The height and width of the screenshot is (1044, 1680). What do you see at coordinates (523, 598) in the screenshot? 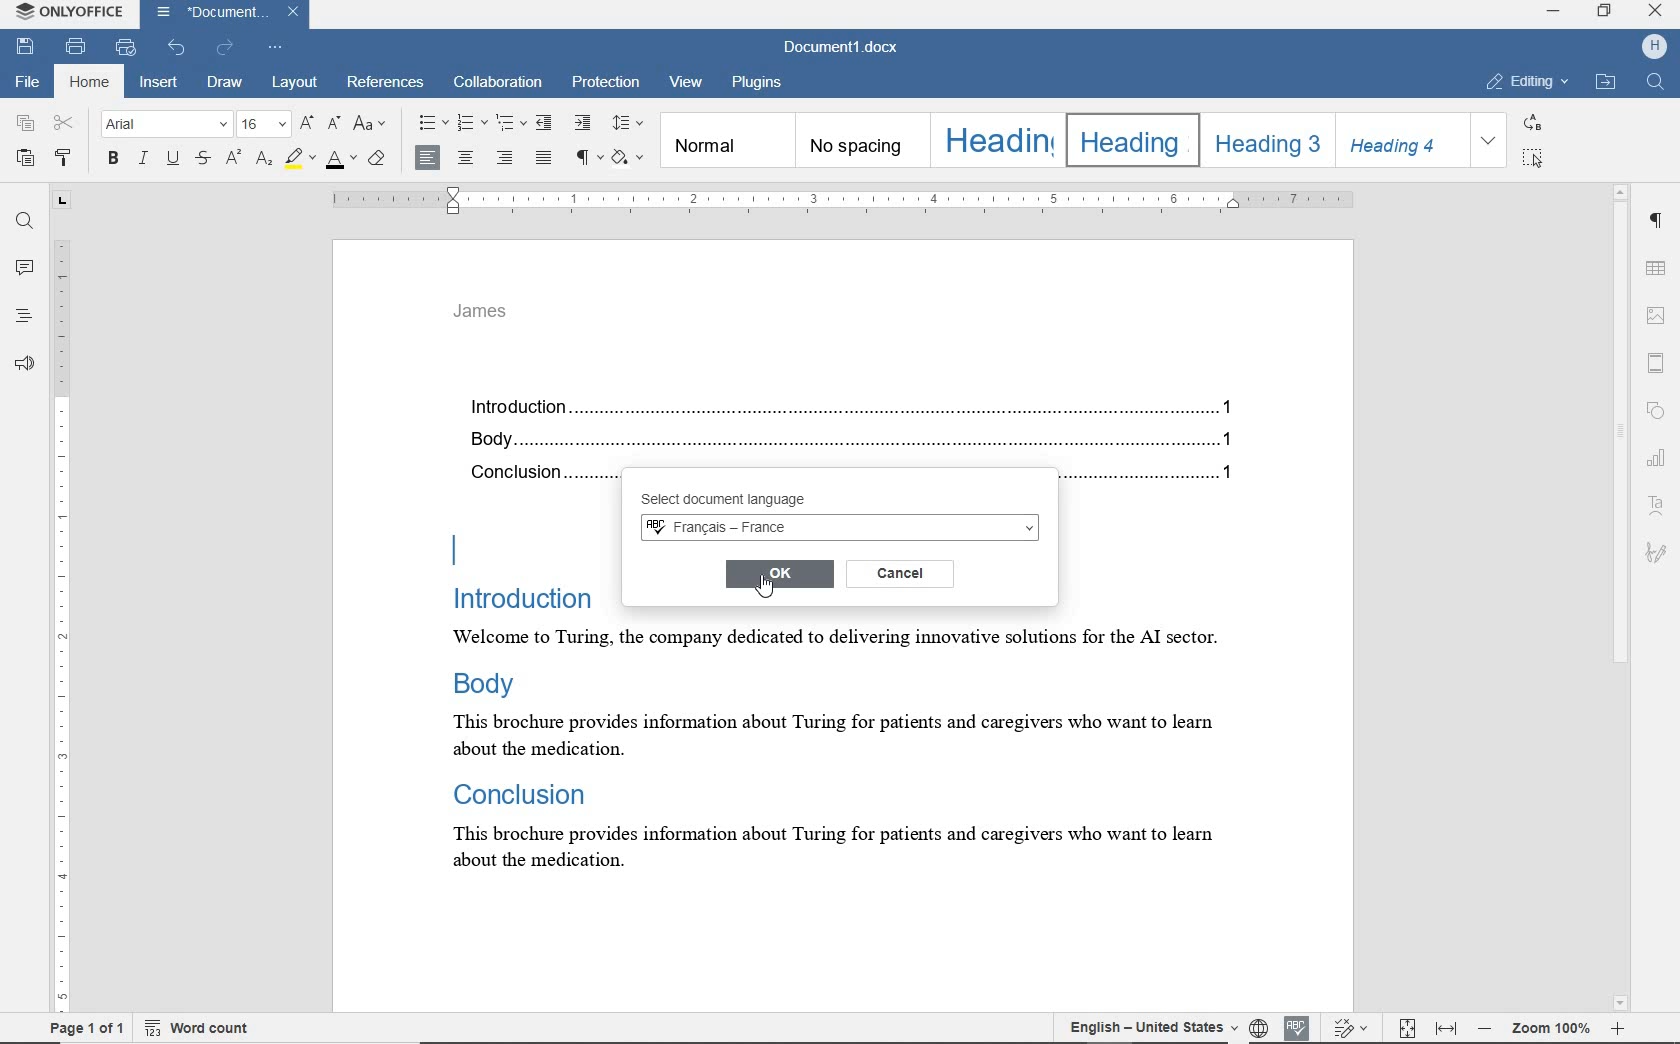
I see `Introduction` at bounding box center [523, 598].